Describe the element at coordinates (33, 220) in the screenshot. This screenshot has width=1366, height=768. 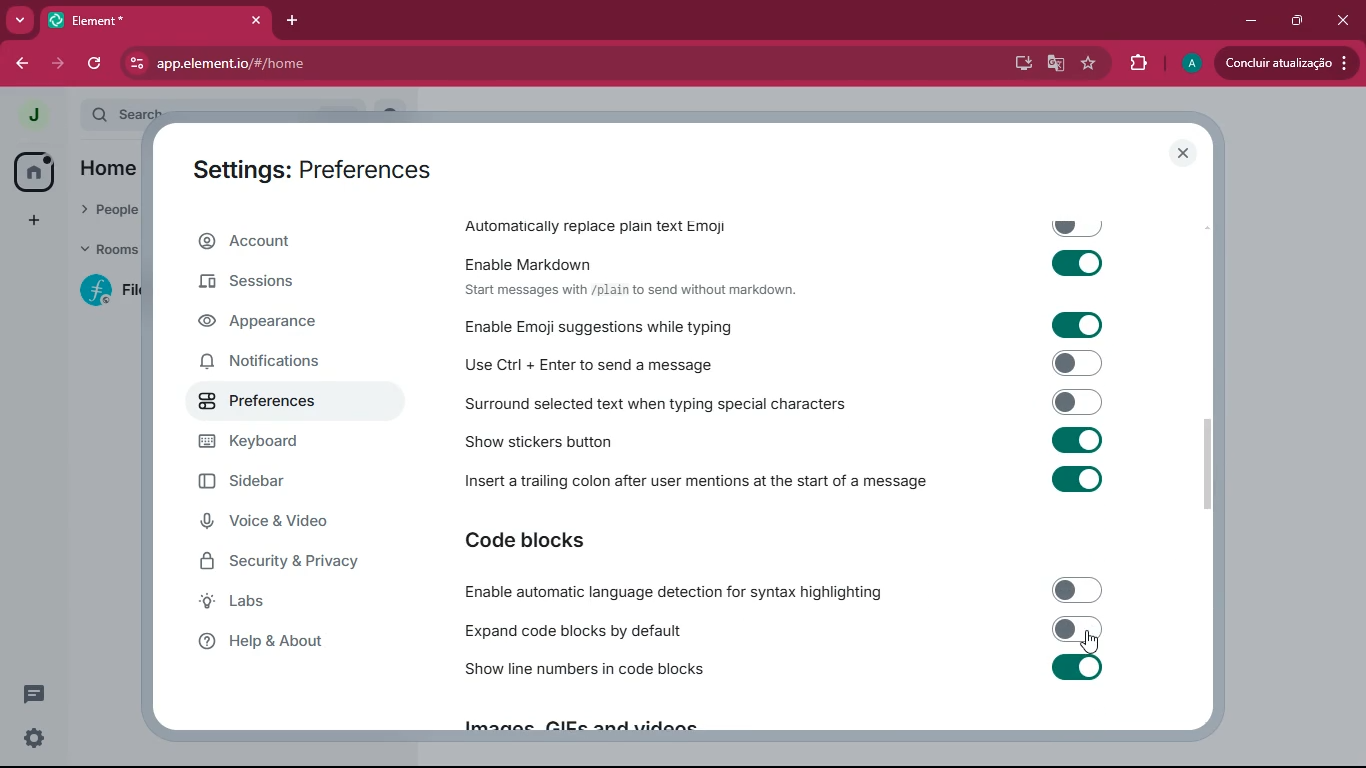
I see `add` at that location.